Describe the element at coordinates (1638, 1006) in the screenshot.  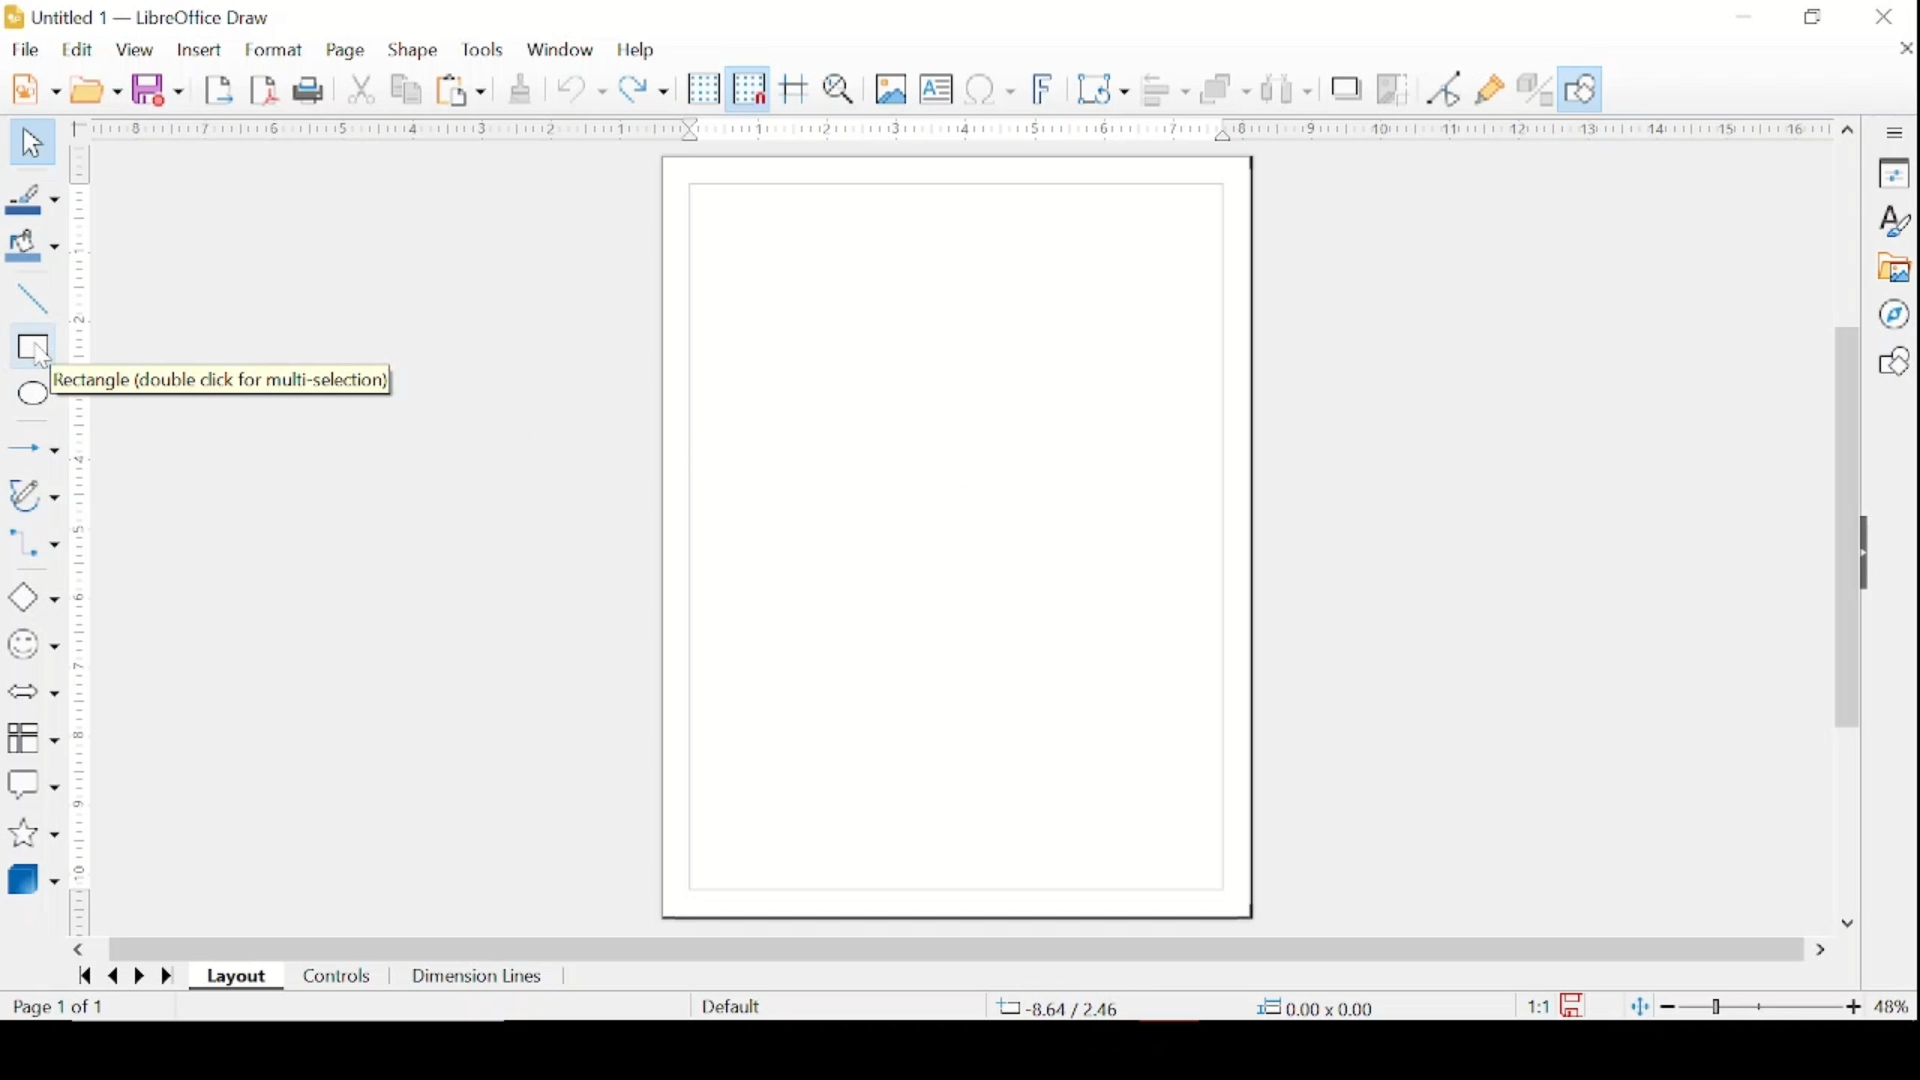
I see `fit to current window` at that location.